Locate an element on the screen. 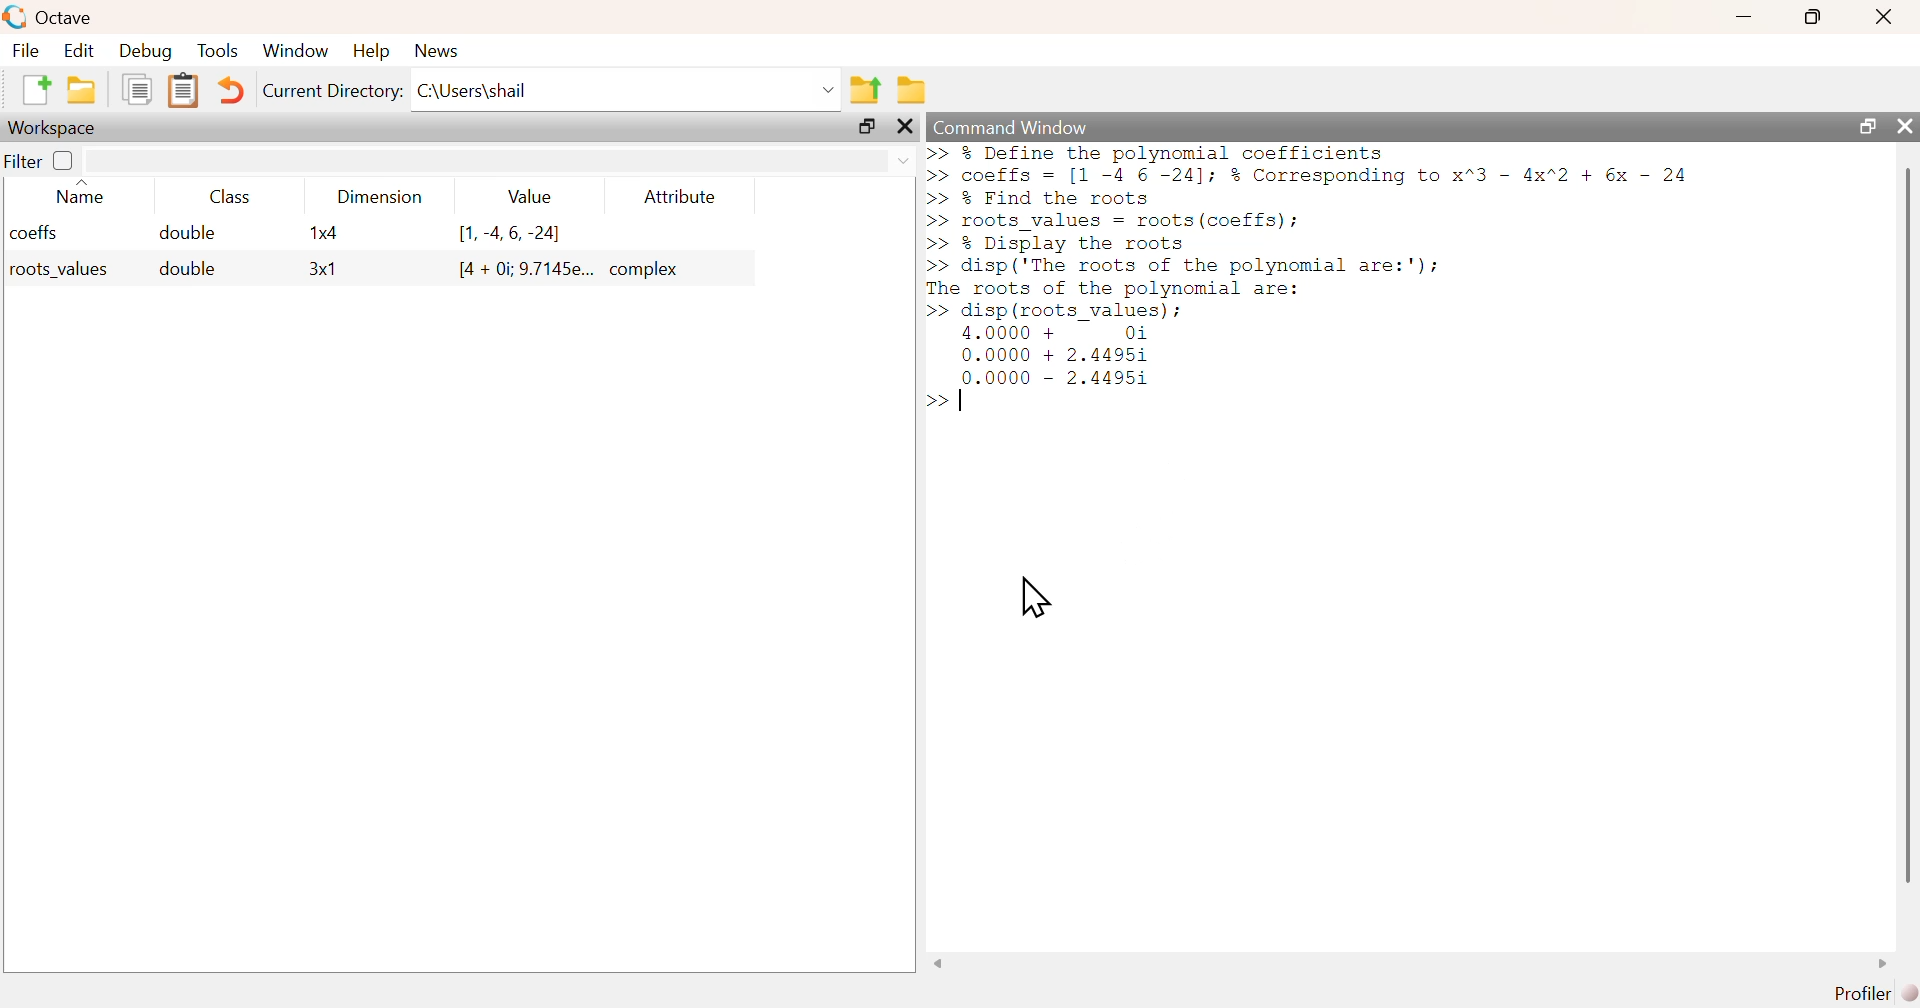  Tools is located at coordinates (218, 50).